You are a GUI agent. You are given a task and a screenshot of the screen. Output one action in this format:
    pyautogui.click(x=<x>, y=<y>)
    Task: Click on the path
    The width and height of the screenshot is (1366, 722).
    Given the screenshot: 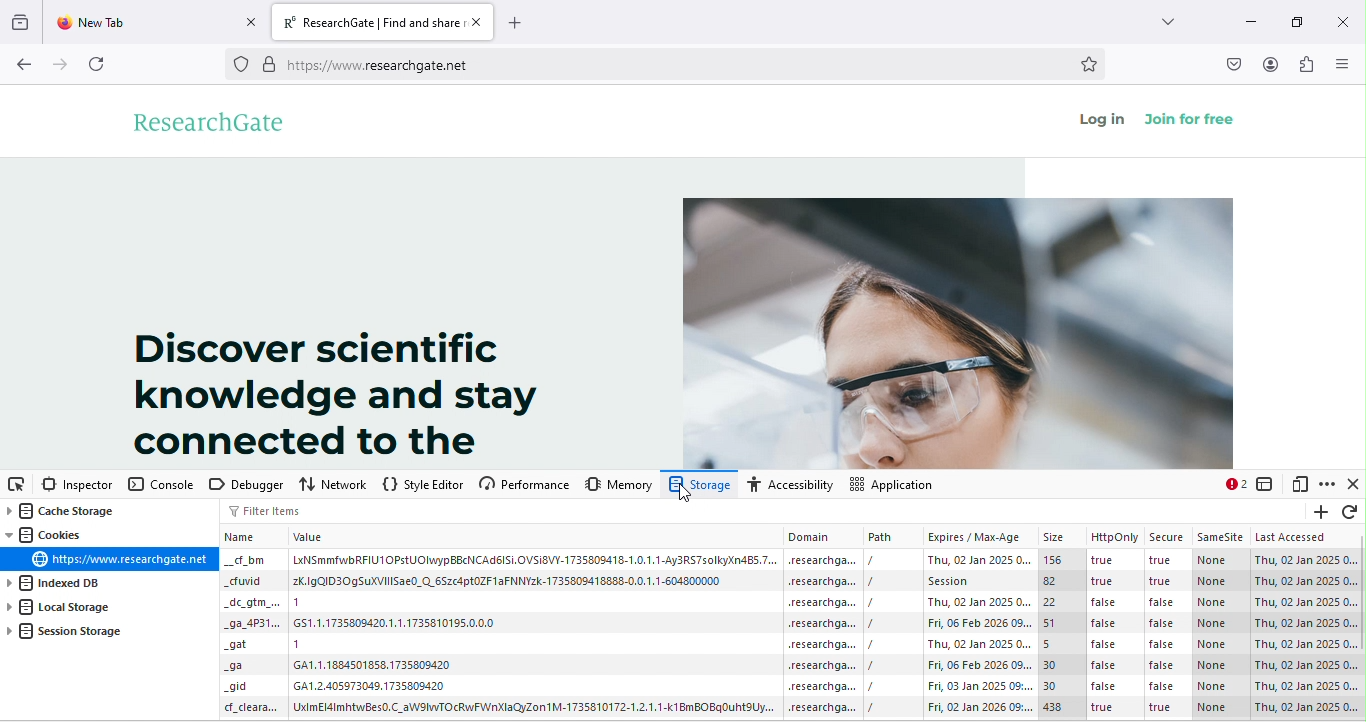 What is the action you would take?
    pyautogui.click(x=879, y=537)
    